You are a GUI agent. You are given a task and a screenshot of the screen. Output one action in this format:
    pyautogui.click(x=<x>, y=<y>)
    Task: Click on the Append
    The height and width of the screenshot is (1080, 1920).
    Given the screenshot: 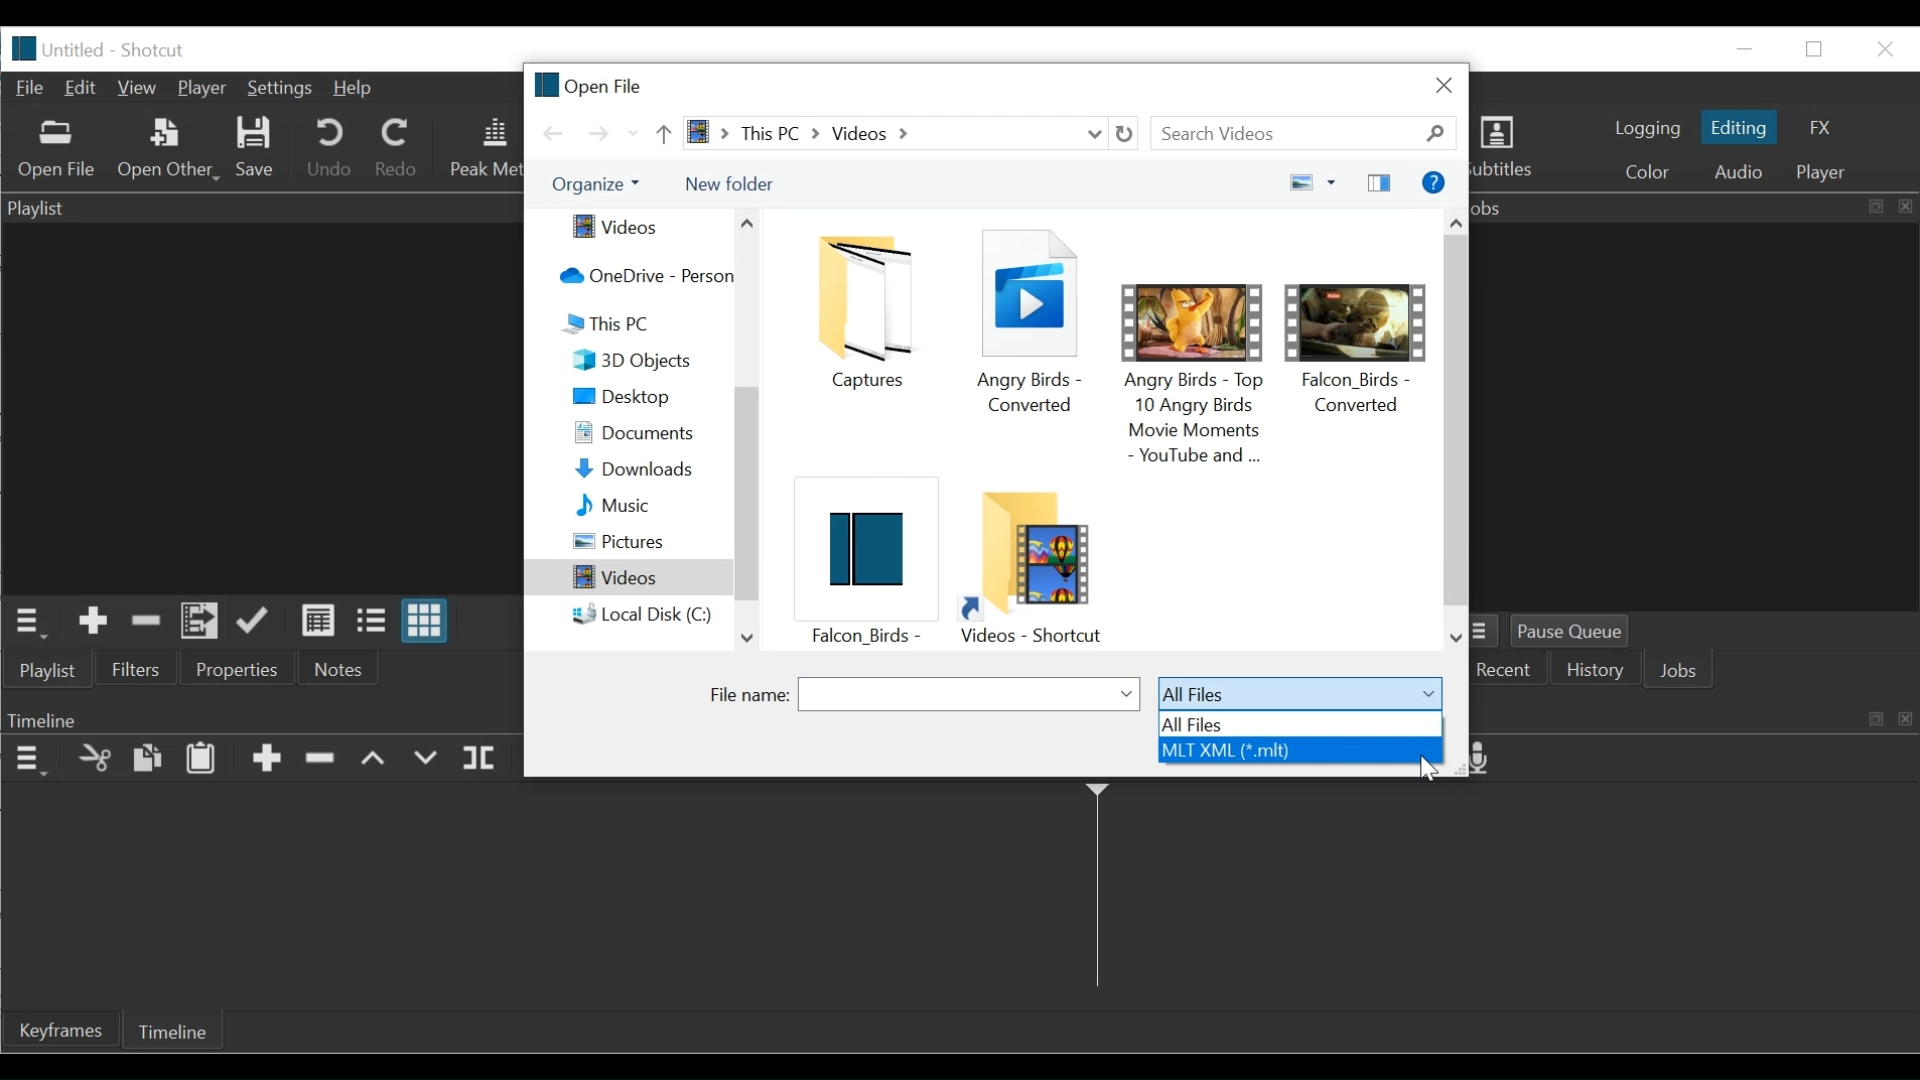 What is the action you would take?
    pyautogui.click(x=266, y=761)
    